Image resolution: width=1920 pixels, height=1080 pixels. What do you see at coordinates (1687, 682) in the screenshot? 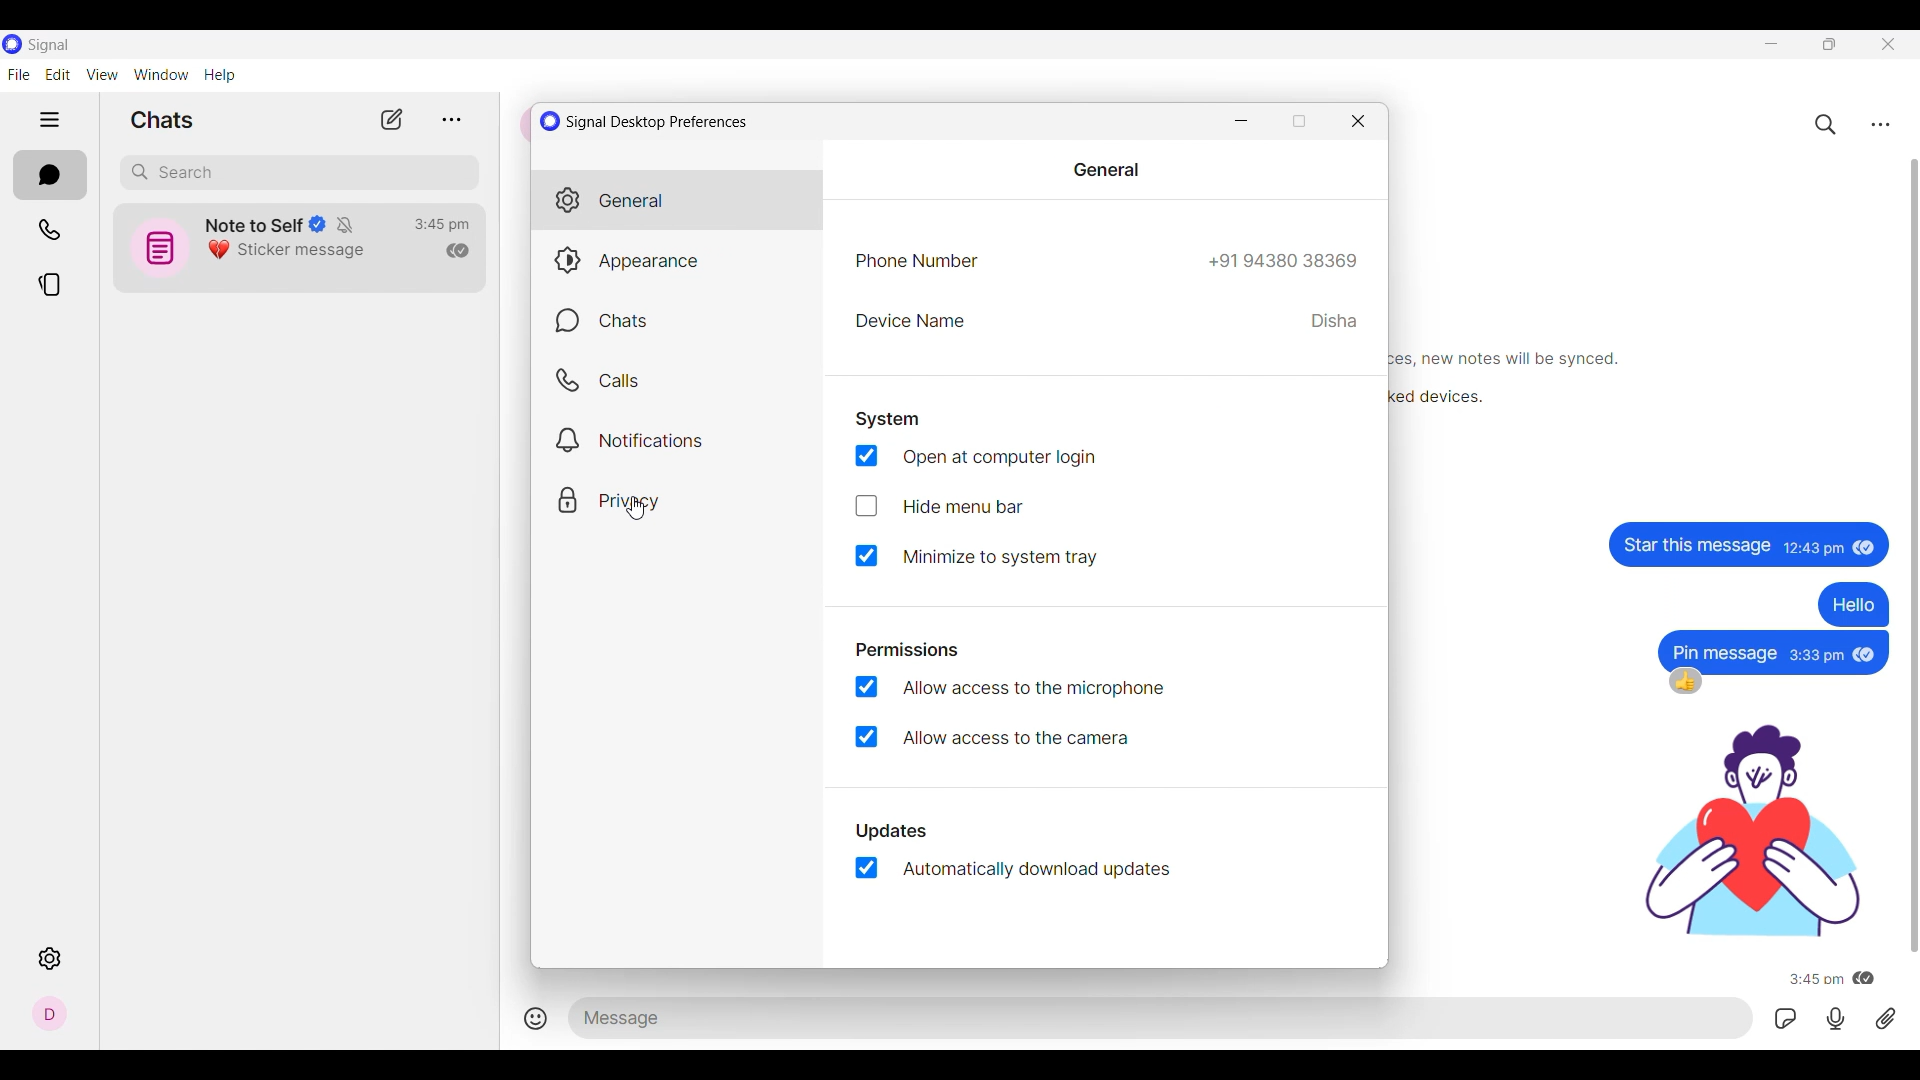
I see `thumbsup` at bounding box center [1687, 682].